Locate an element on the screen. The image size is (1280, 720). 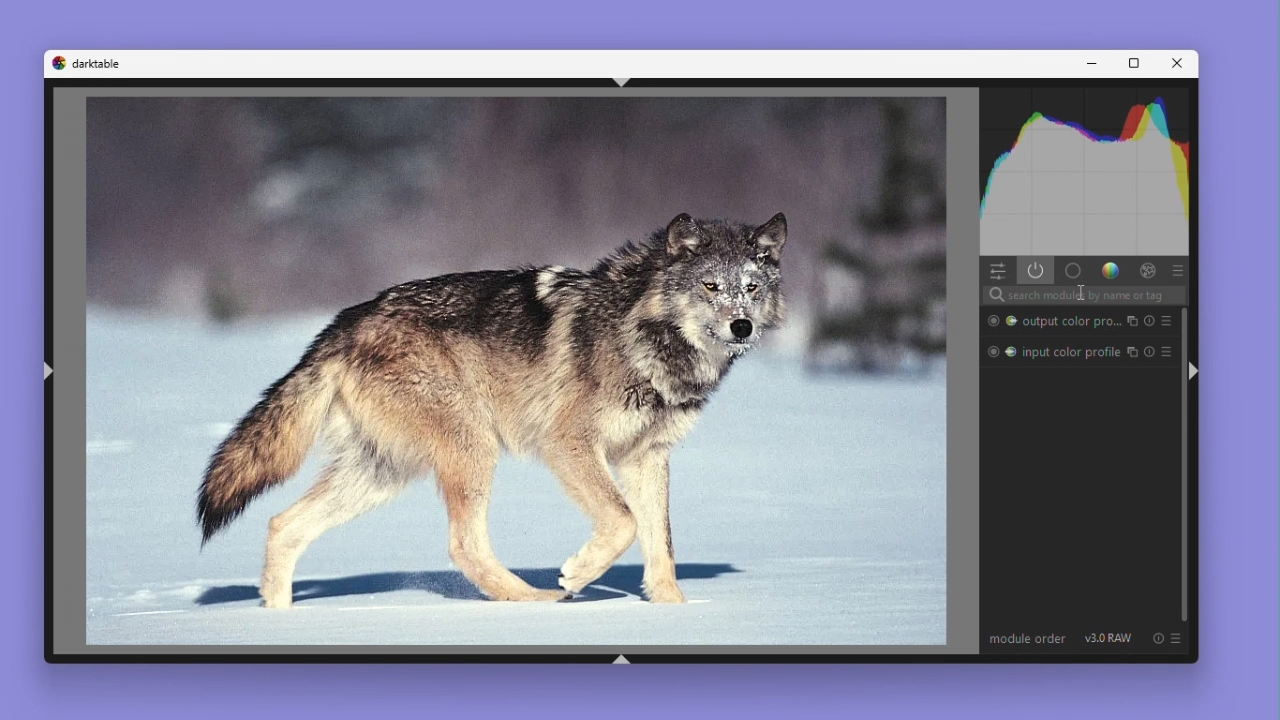
darktable is located at coordinates (105, 63).